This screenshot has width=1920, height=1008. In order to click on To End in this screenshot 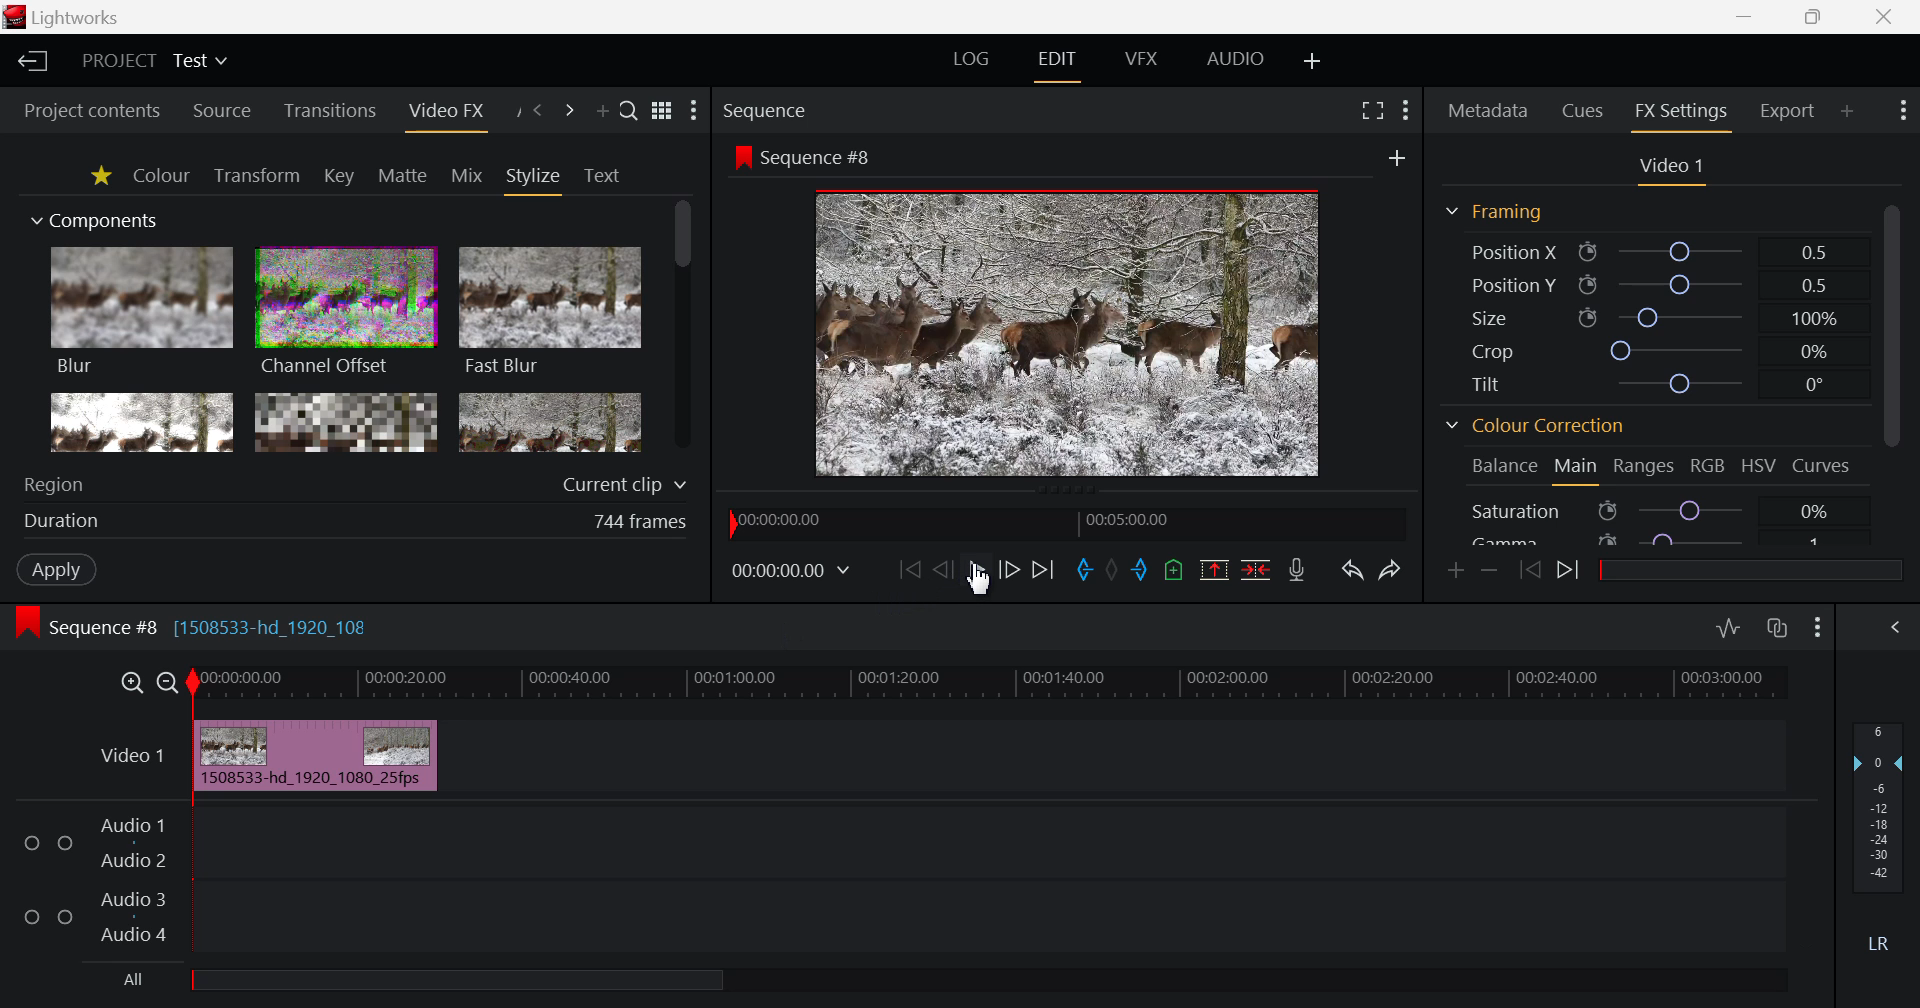, I will do `click(1043, 571)`.